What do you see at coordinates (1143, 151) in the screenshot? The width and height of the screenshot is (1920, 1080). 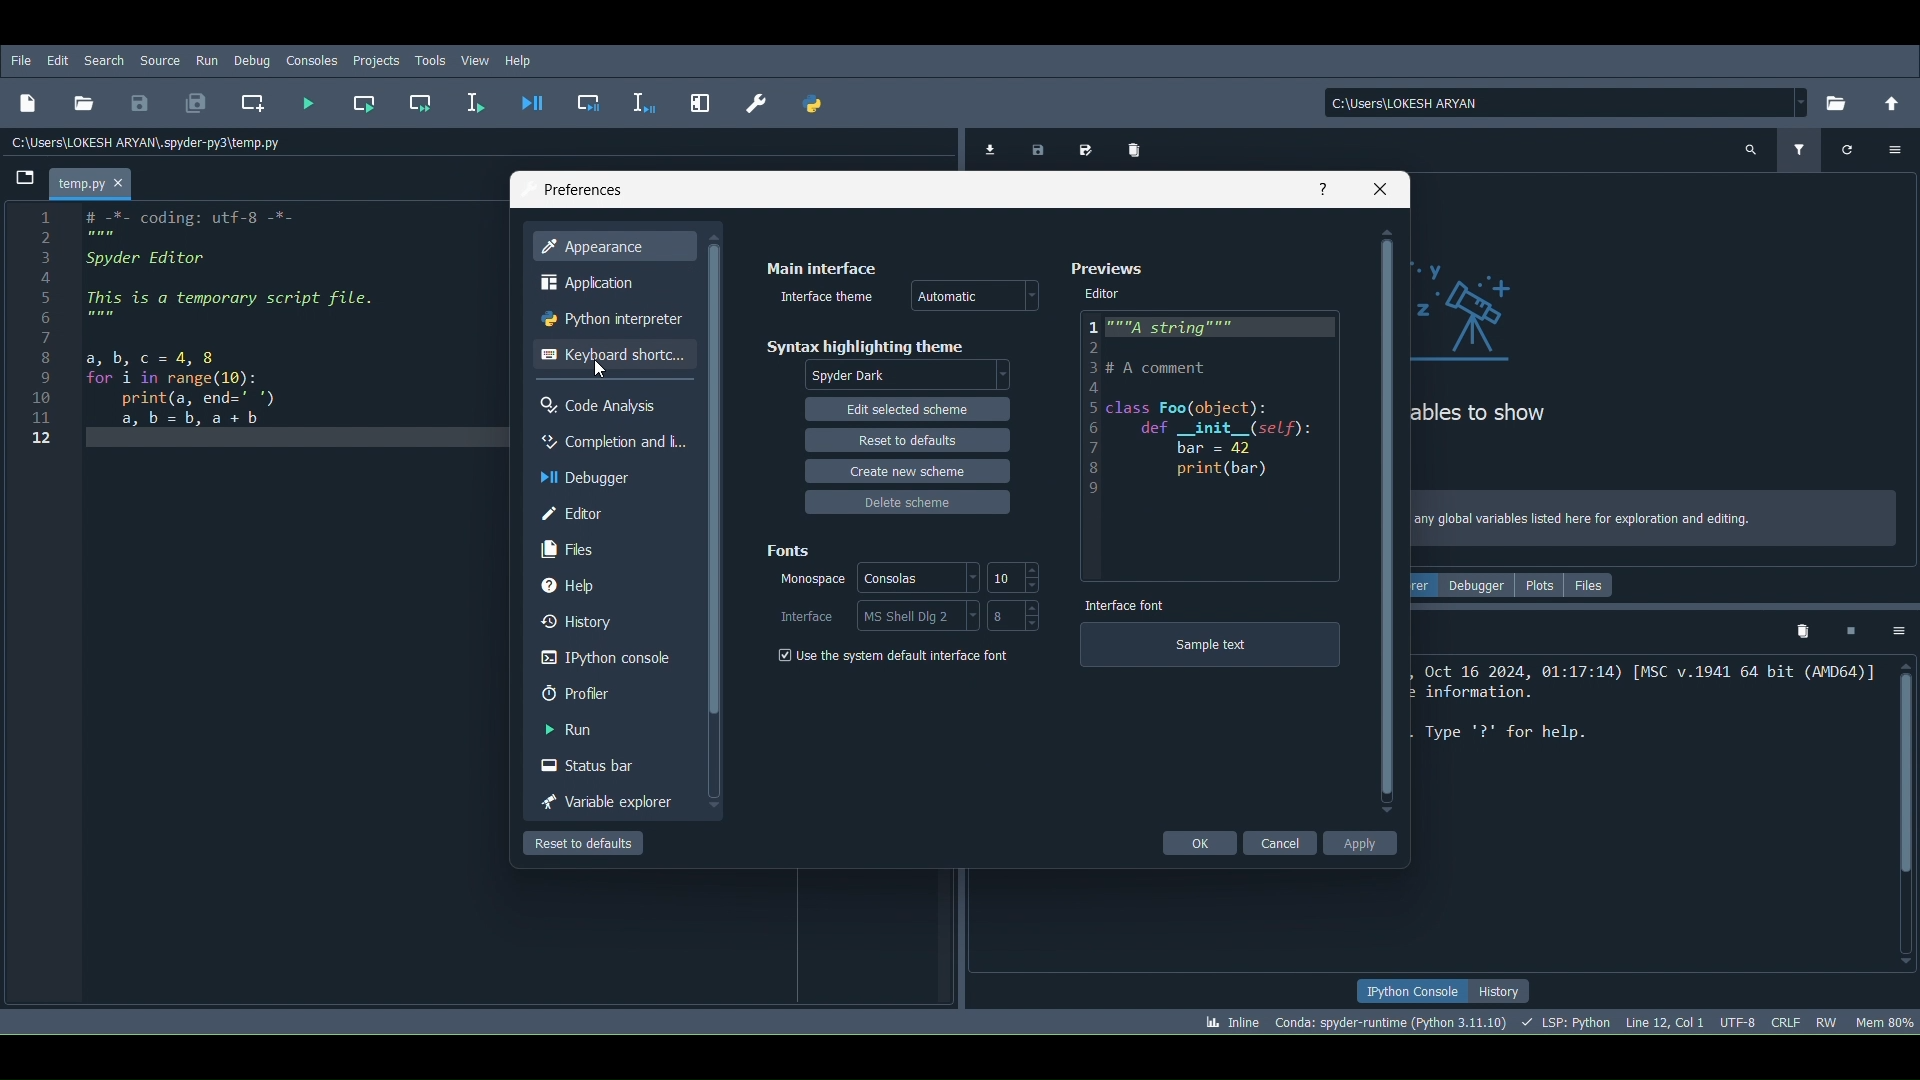 I see `Remove all variables` at bounding box center [1143, 151].